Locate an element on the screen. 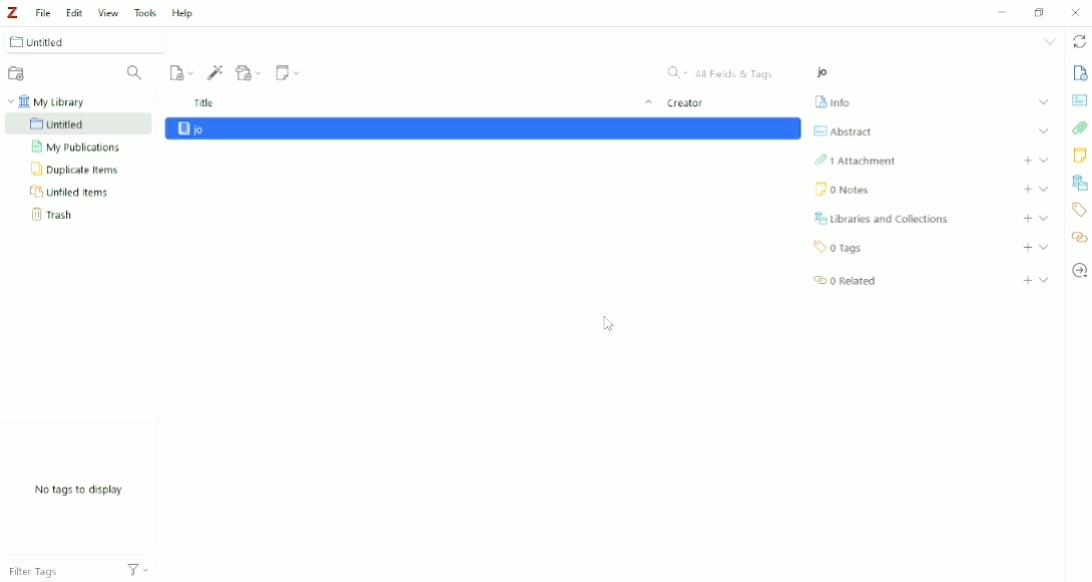  Info is located at coordinates (835, 102).